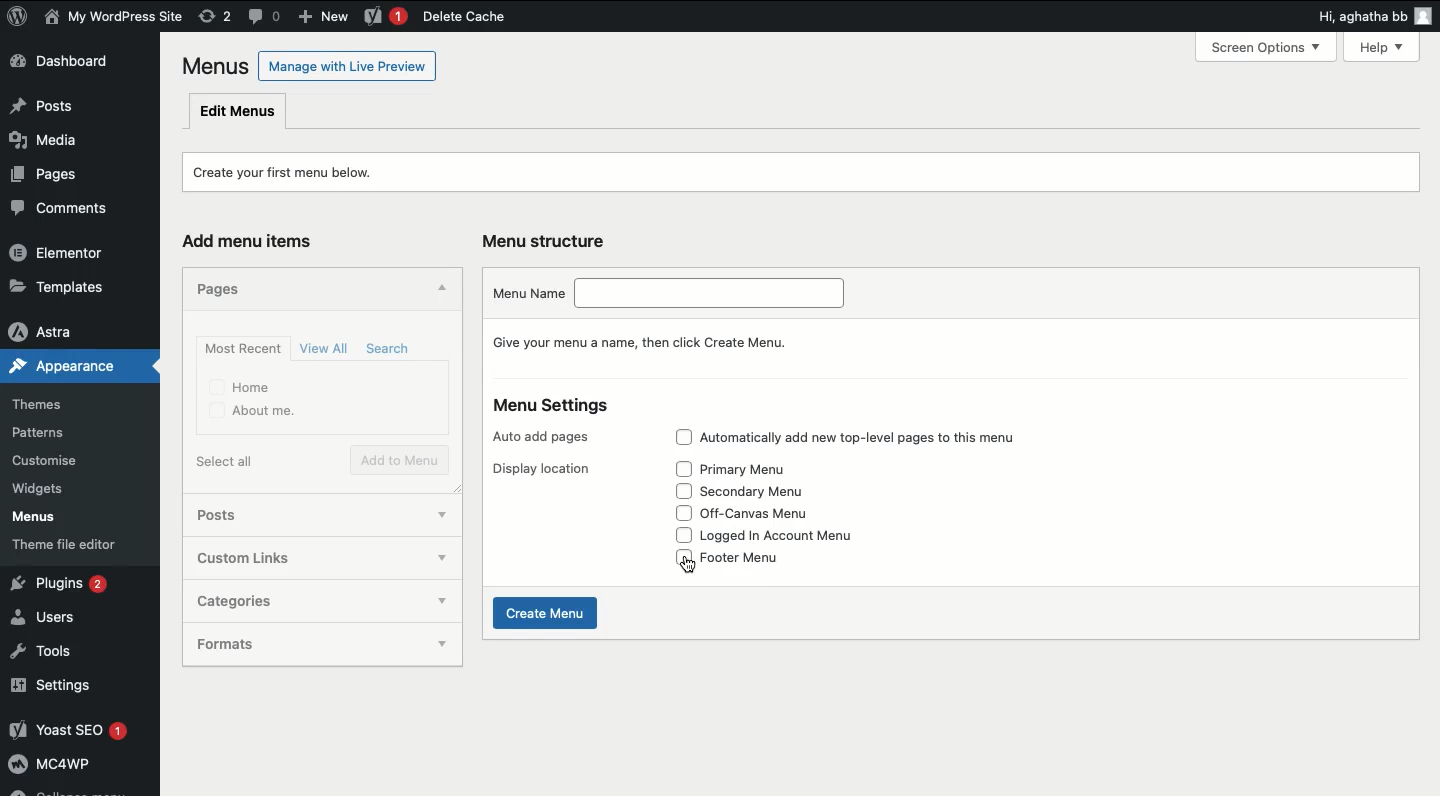 The image size is (1440, 796). I want to click on Menu name, so click(666, 292).